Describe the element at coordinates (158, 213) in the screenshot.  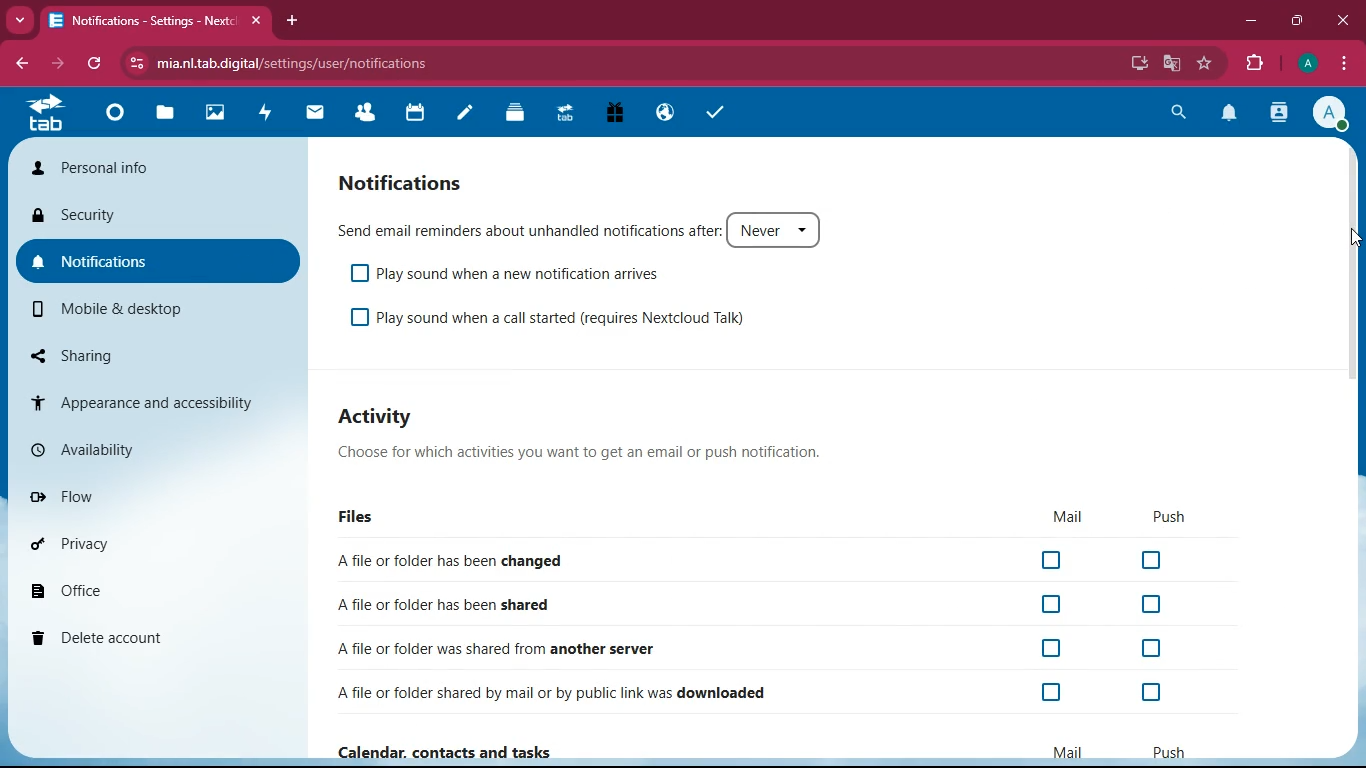
I see `security` at that location.